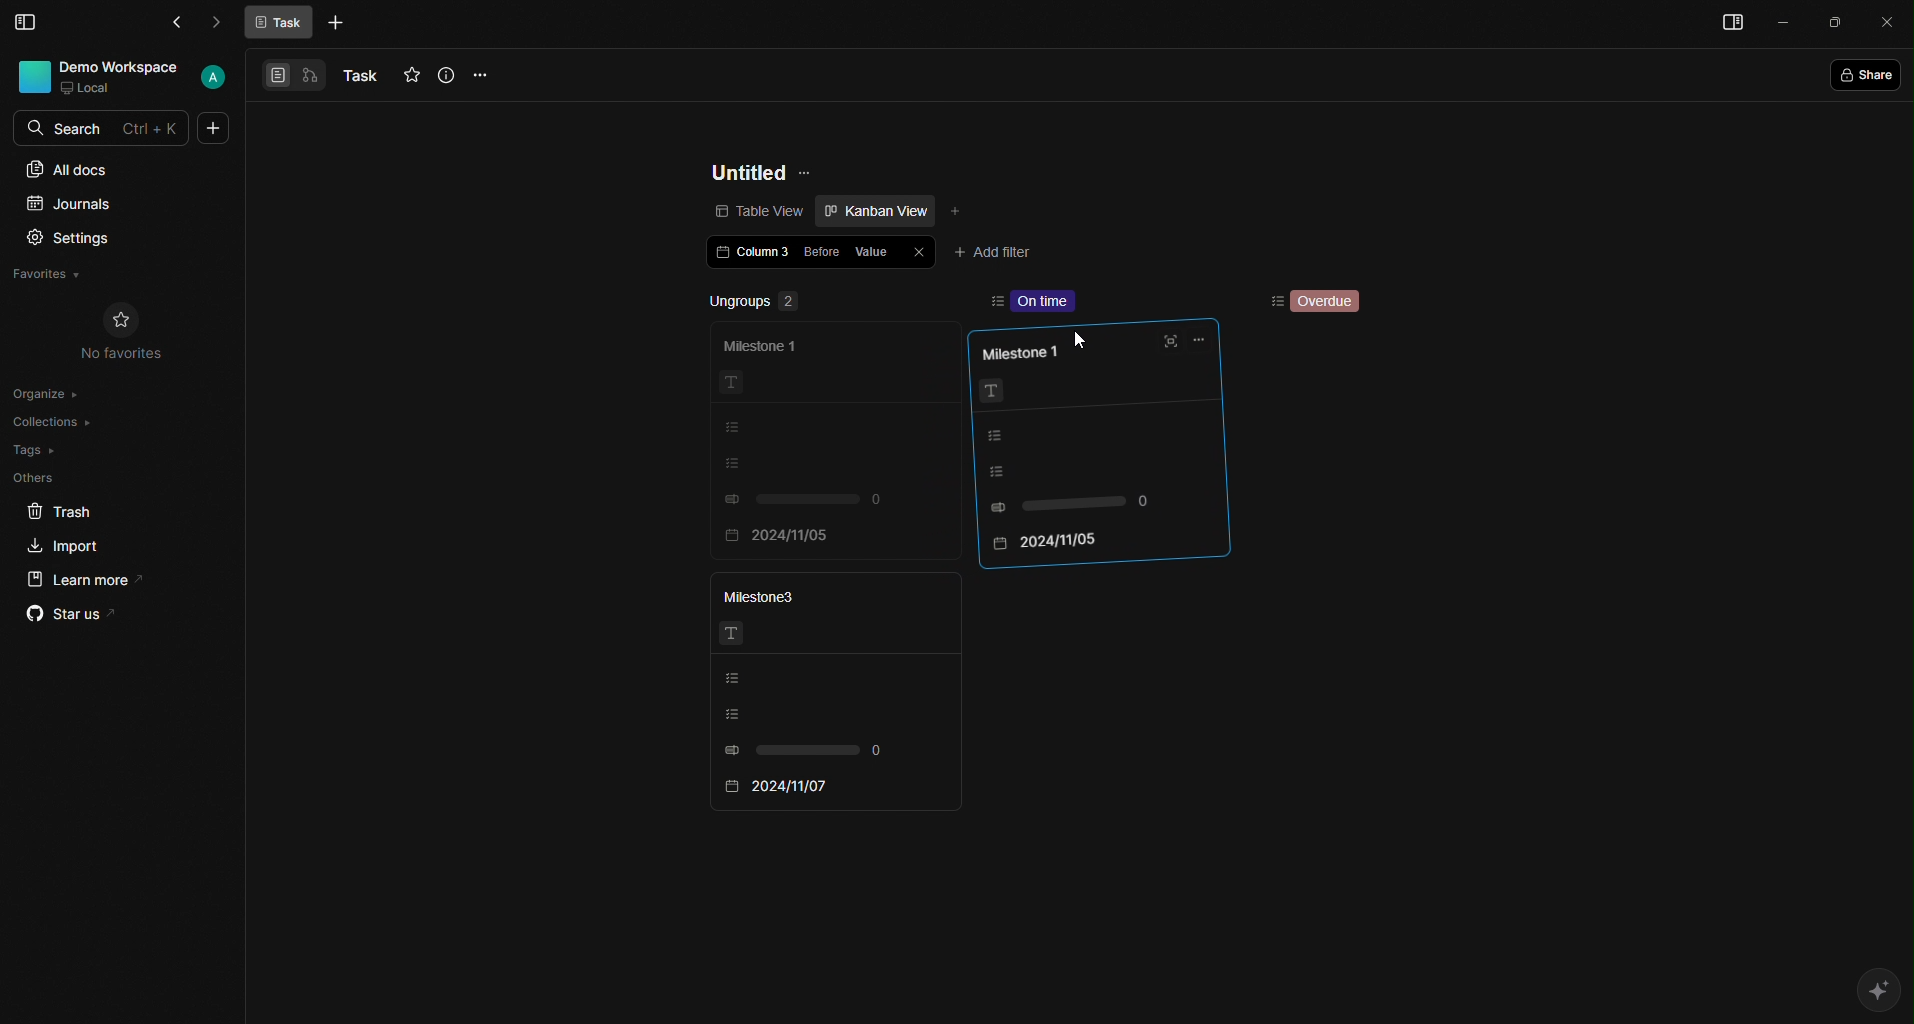 Image resolution: width=1914 pixels, height=1024 pixels. Describe the element at coordinates (1201, 343) in the screenshot. I see `Options` at that location.